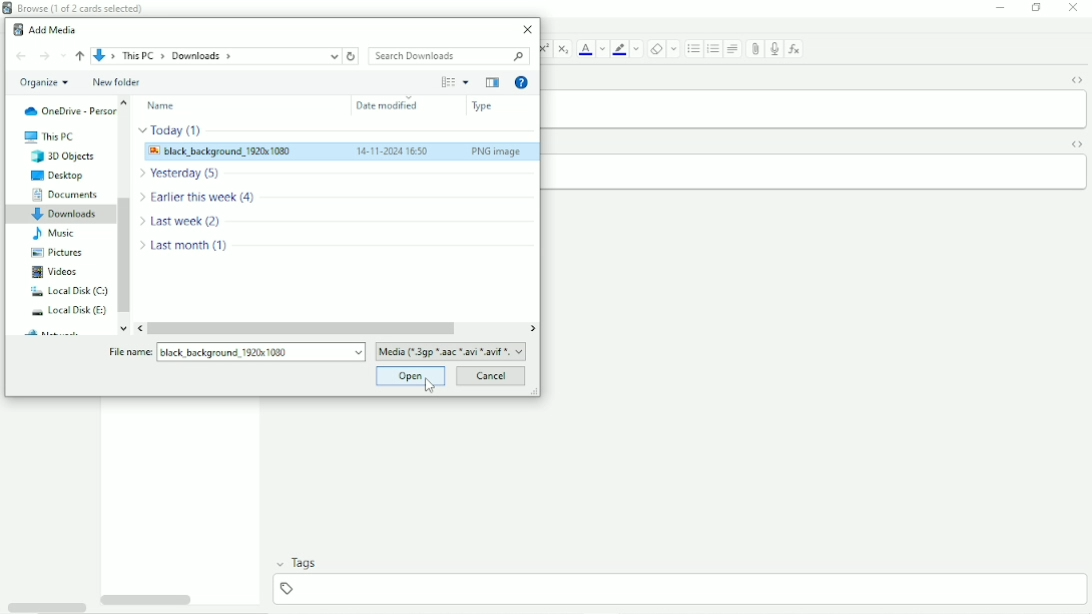 The image size is (1092, 614). What do you see at coordinates (339, 152) in the screenshot?
I see `Image` at bounding box center [339, 152].